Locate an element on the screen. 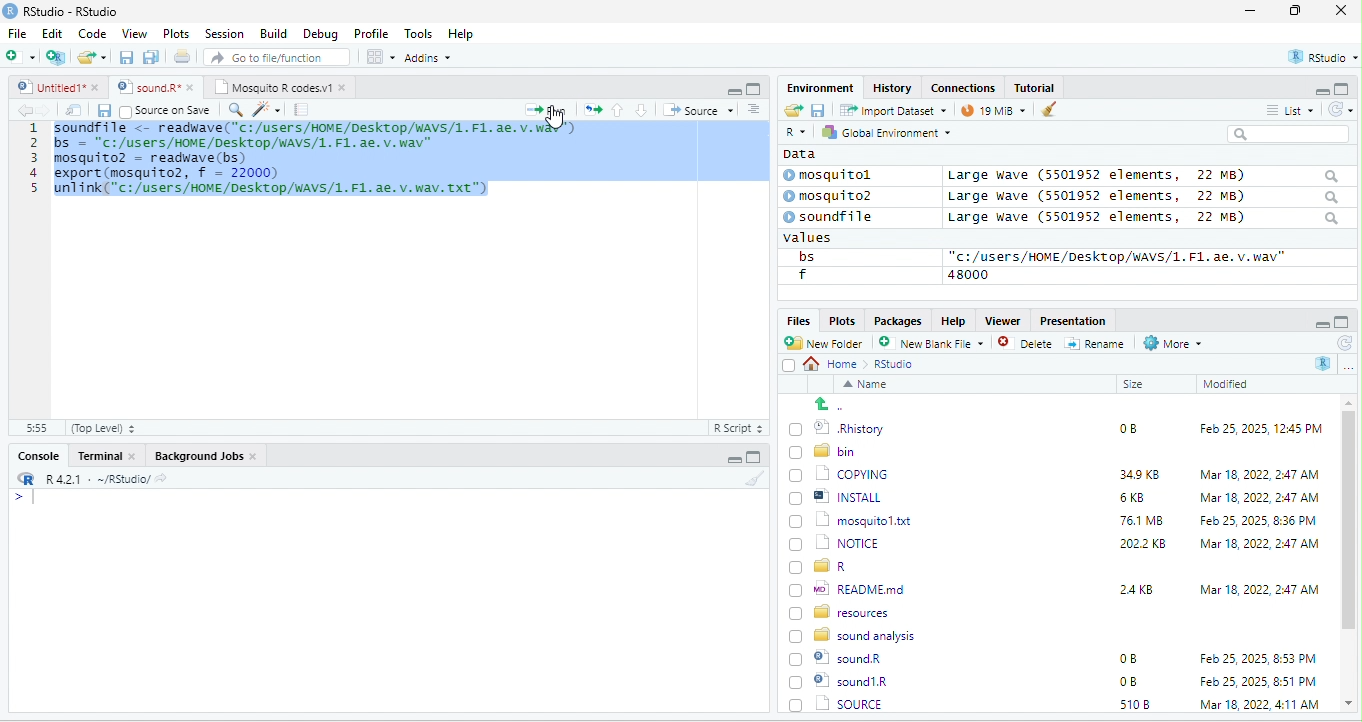  open is located at coordinates (74, 110).